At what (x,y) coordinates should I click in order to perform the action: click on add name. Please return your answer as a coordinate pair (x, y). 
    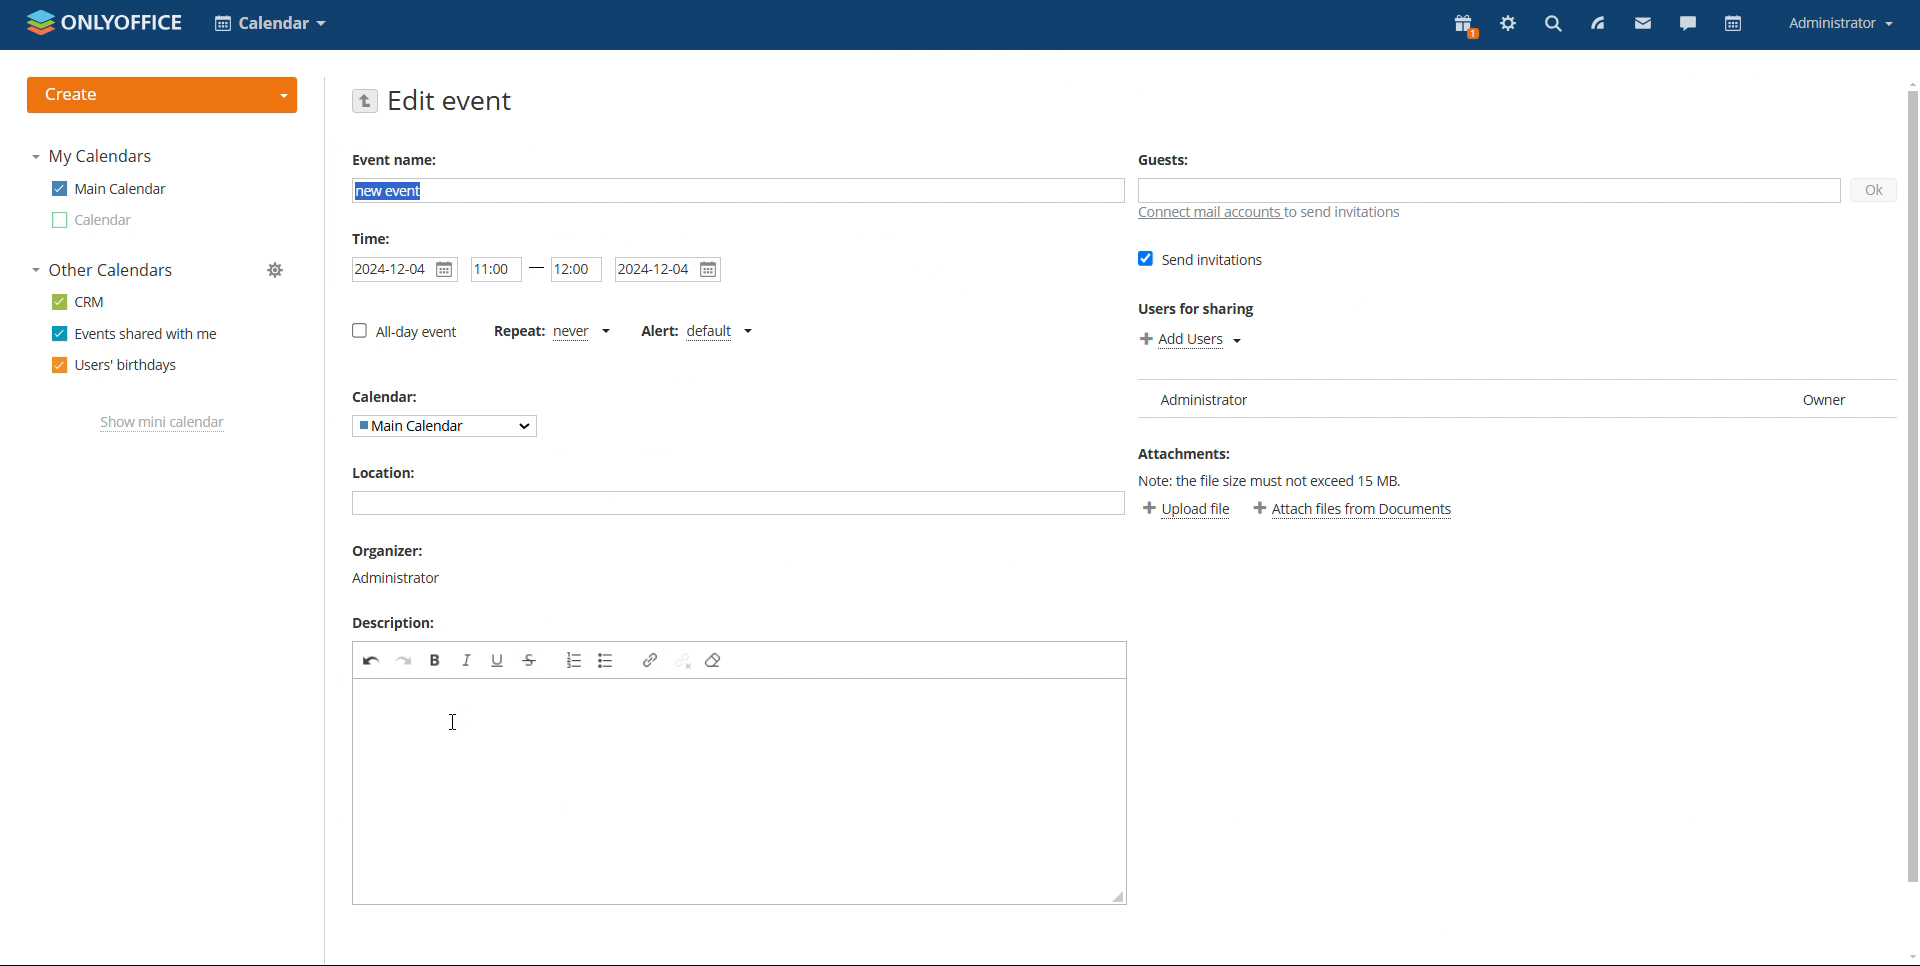
    Looking at the image, I should click on (738, 191).